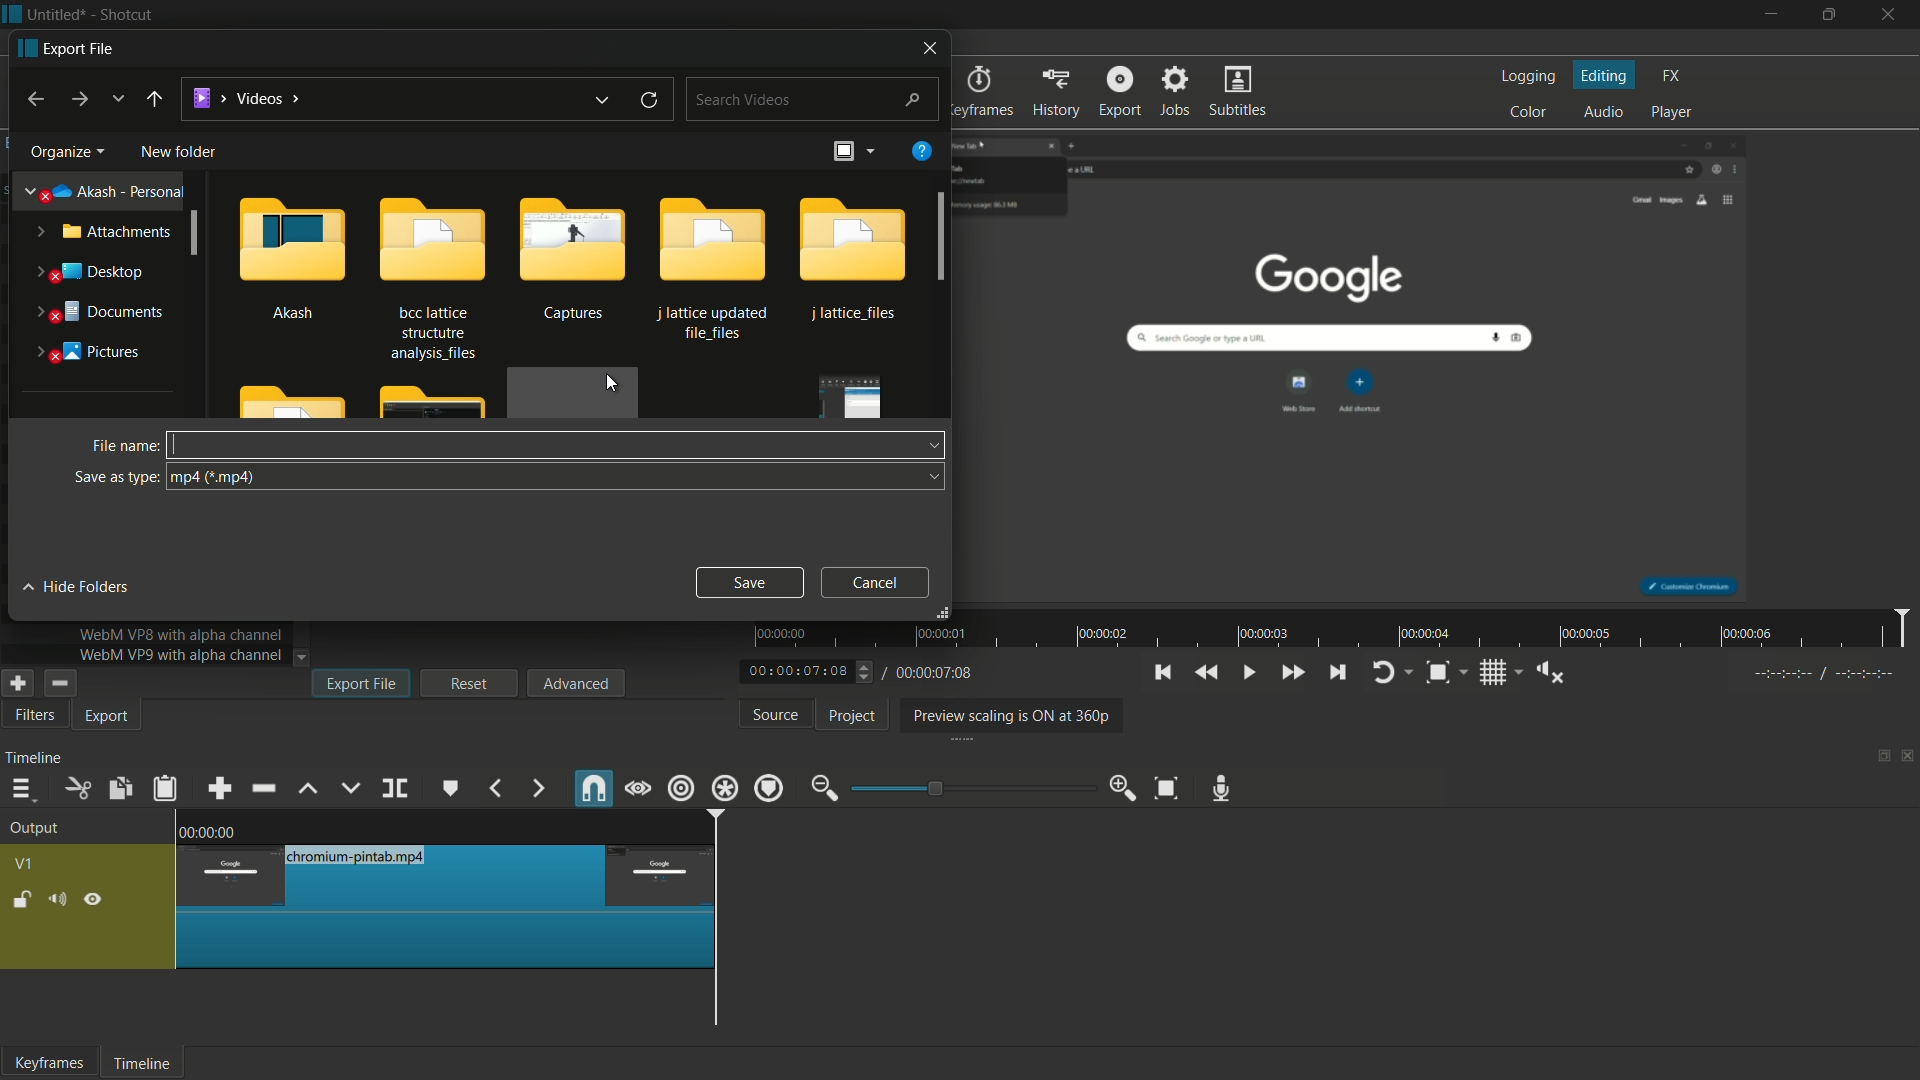 This screenshot has height=1080, width=1920. What do you see at coordinates (932, 673) in the screenshot?
I see `total time` at bounding box center [932, 673].